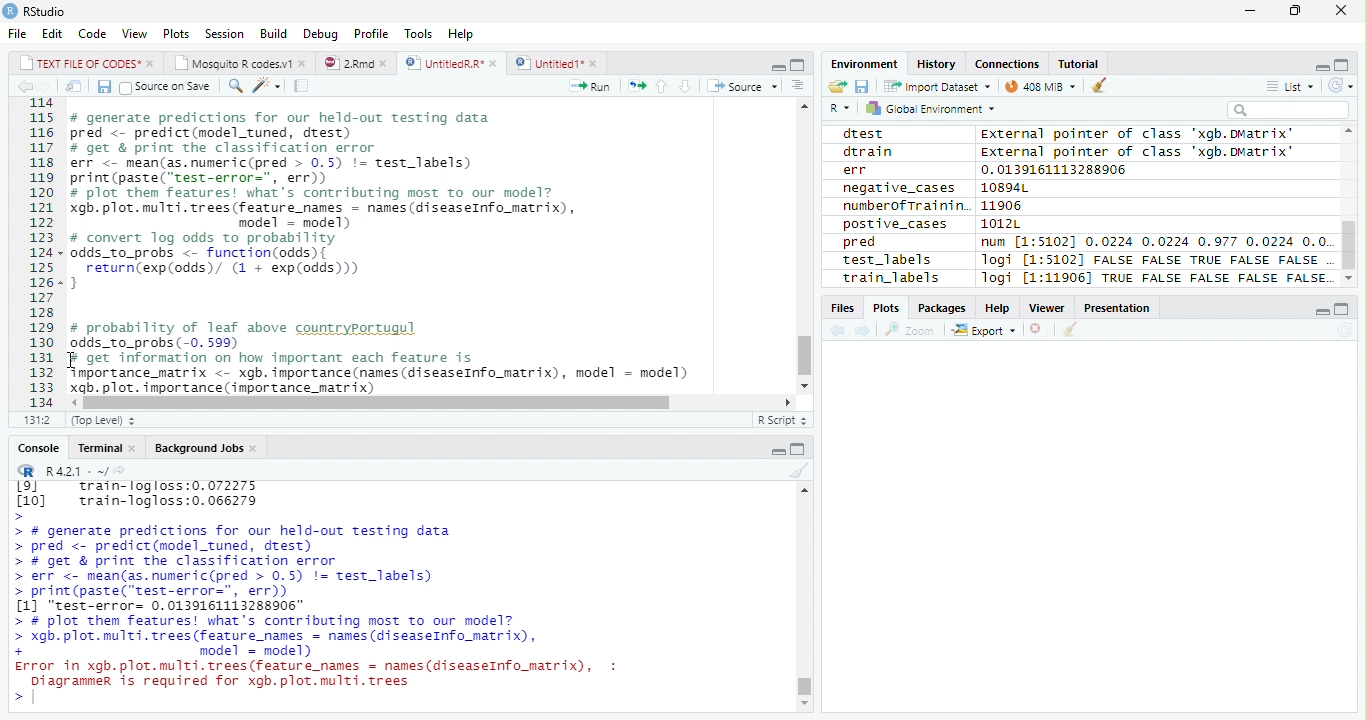 The image size is (1366, 720). I want to click on View, so click(134, 34).